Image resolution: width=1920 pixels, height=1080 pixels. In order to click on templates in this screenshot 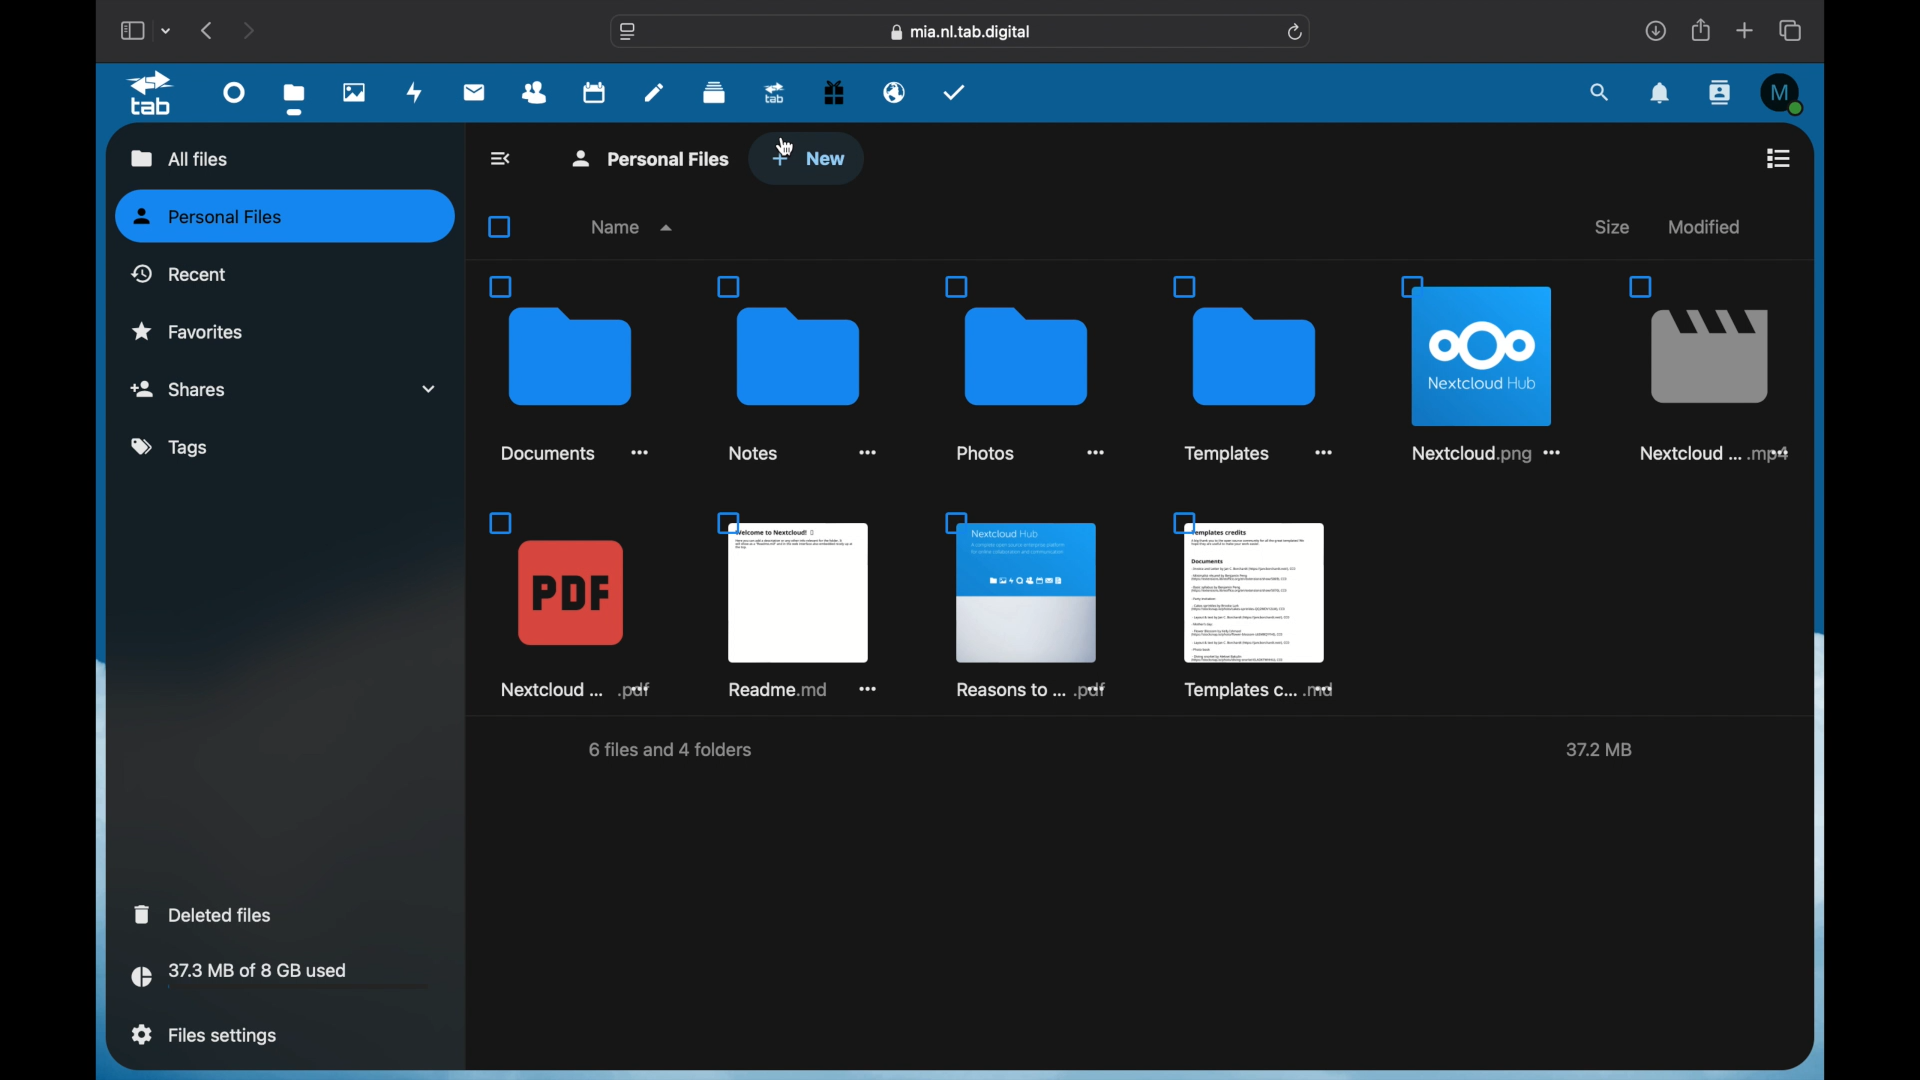, I will do `click(1254, 605)`.